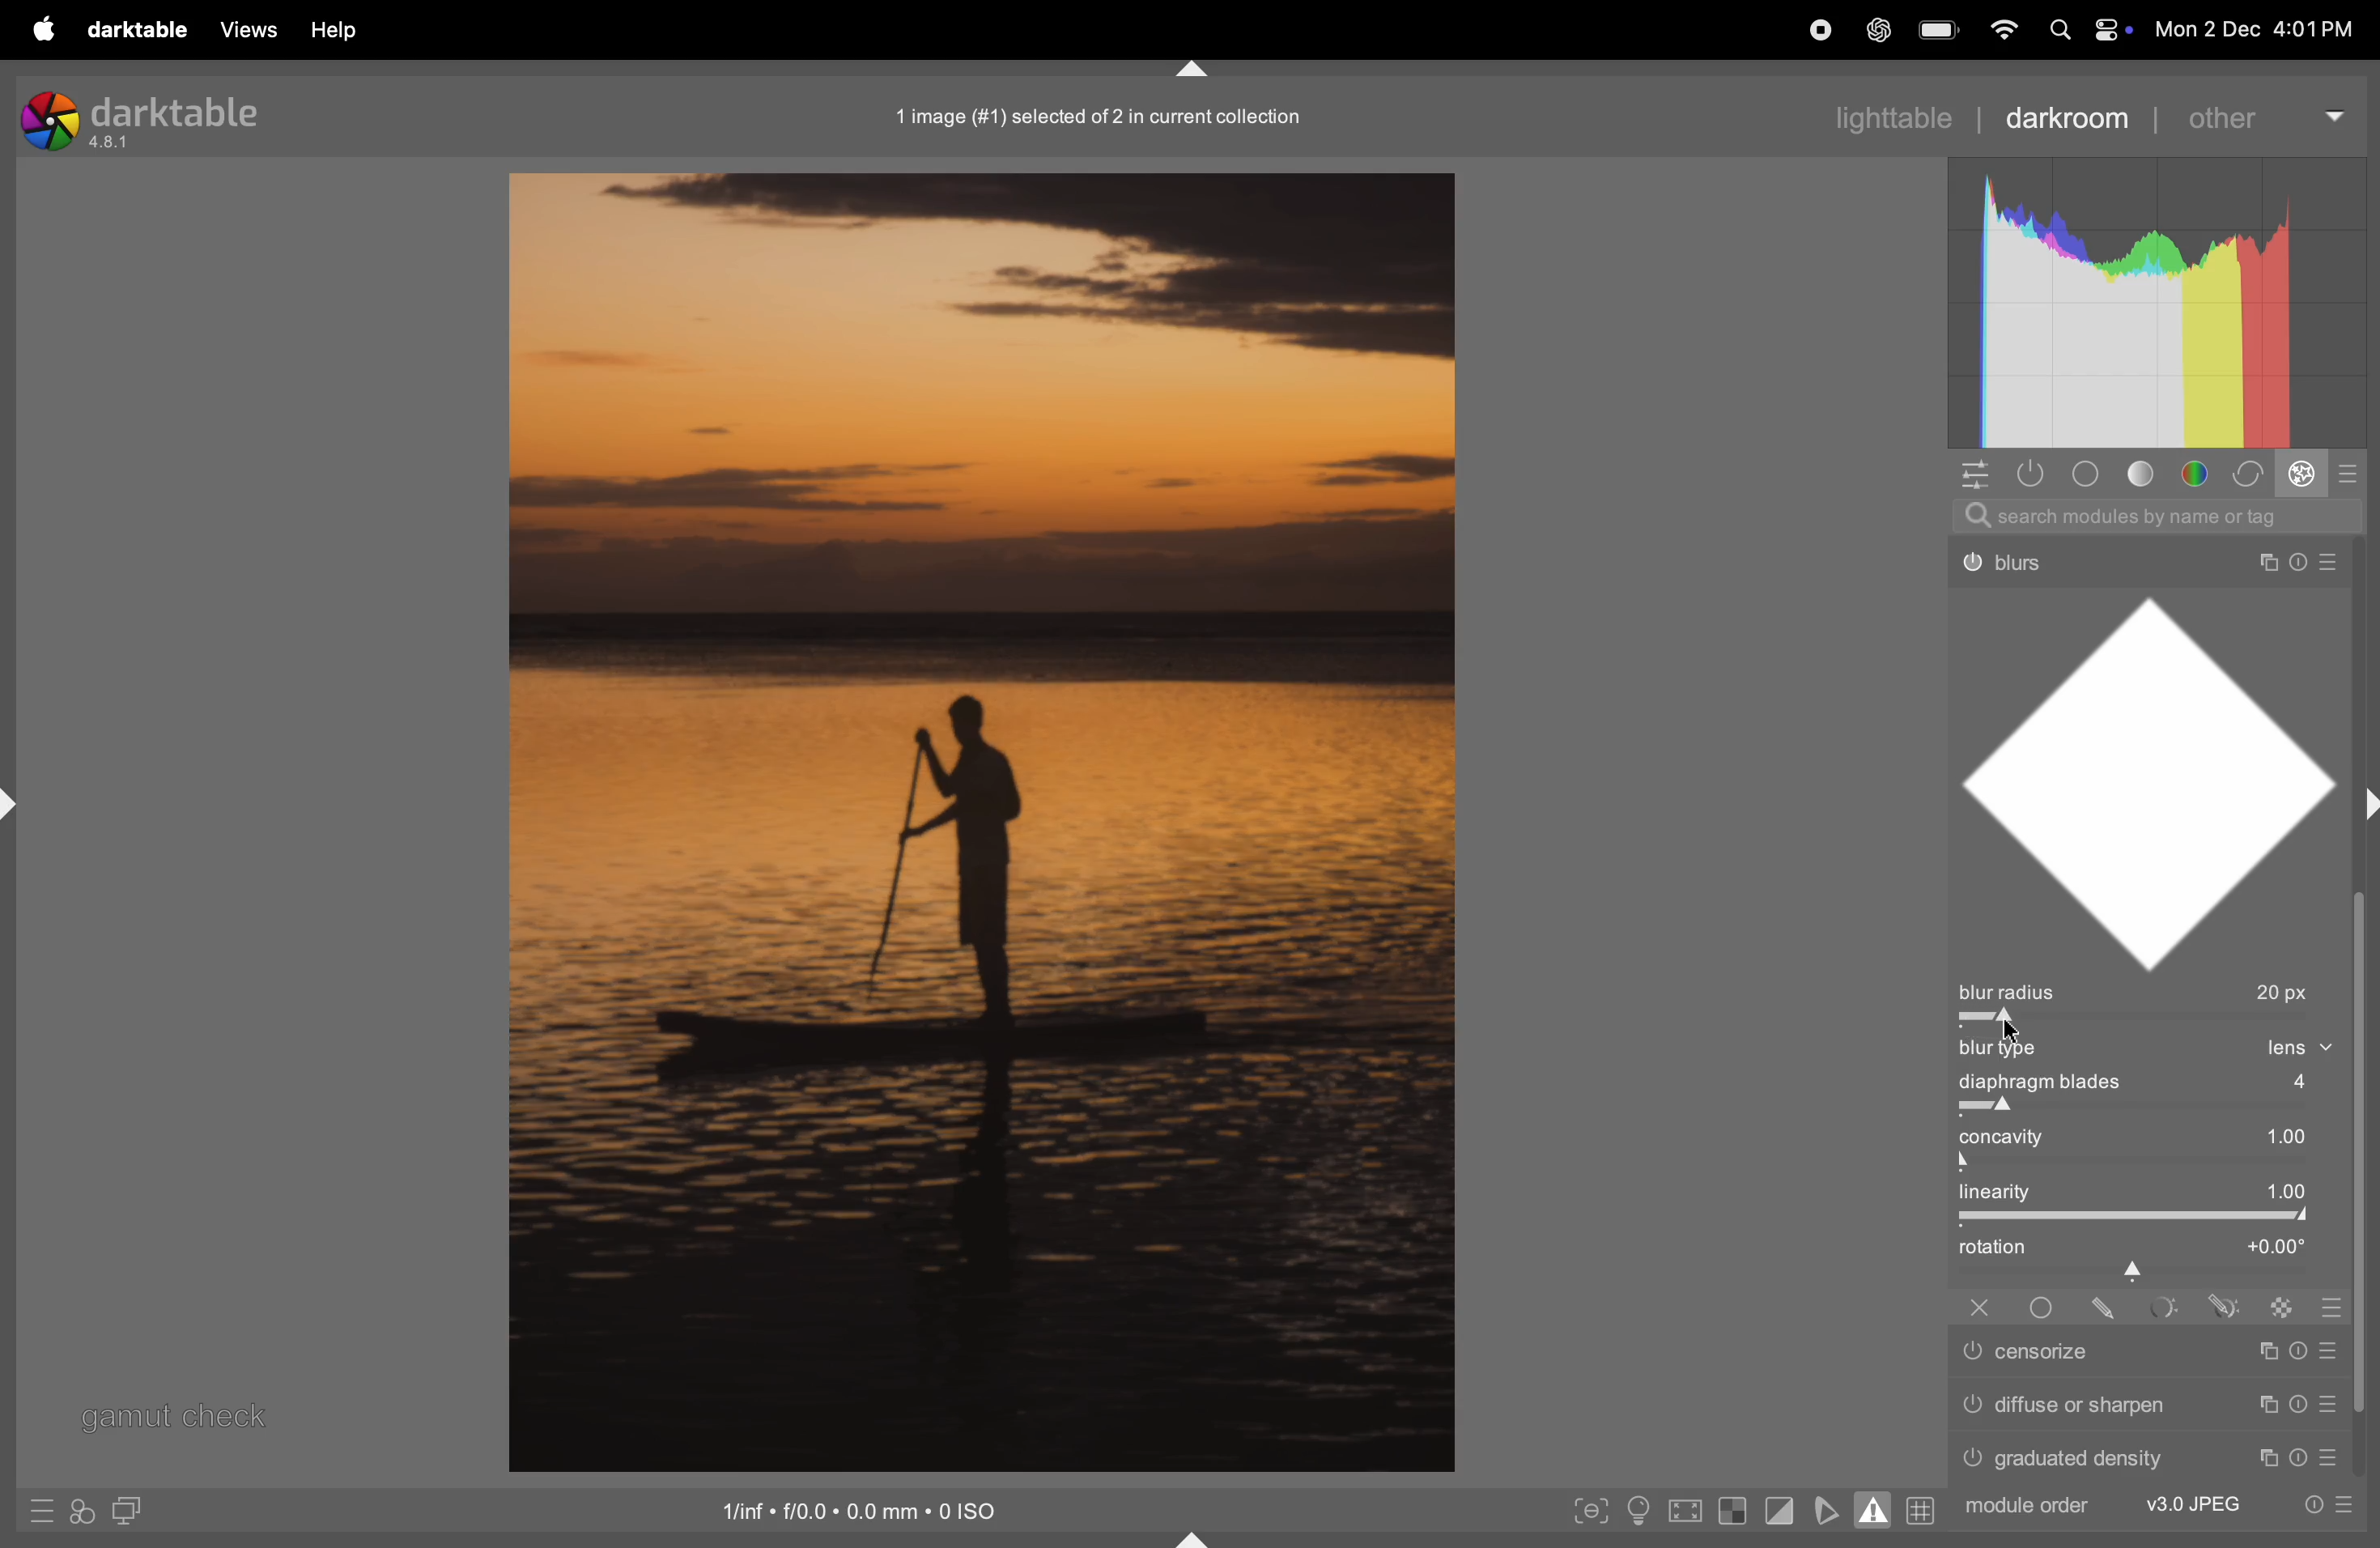 The height and width of the screenshot is (1548, 2380). Describe the element at coordinates (1979, 1308) in the screenshot. I see `` at that location.